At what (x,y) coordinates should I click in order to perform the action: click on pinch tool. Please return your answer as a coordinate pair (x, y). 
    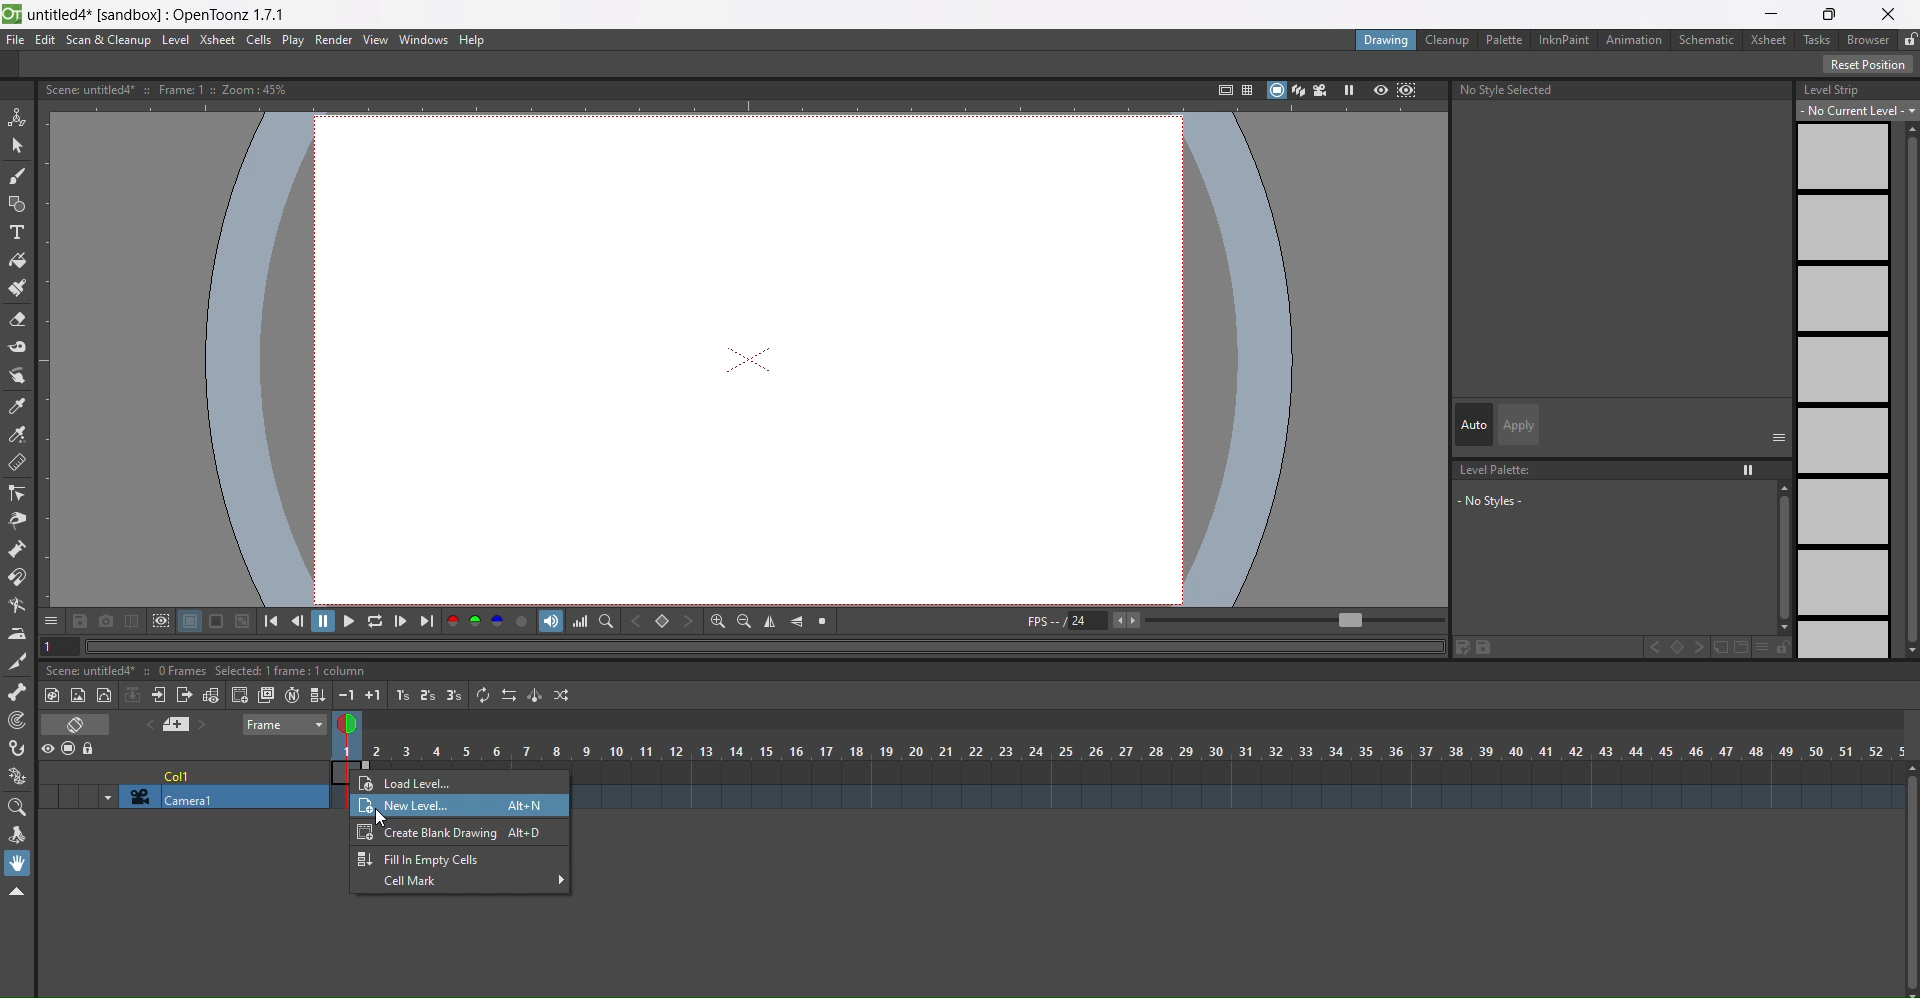
    Looking at the image, I should click on (16, 521).